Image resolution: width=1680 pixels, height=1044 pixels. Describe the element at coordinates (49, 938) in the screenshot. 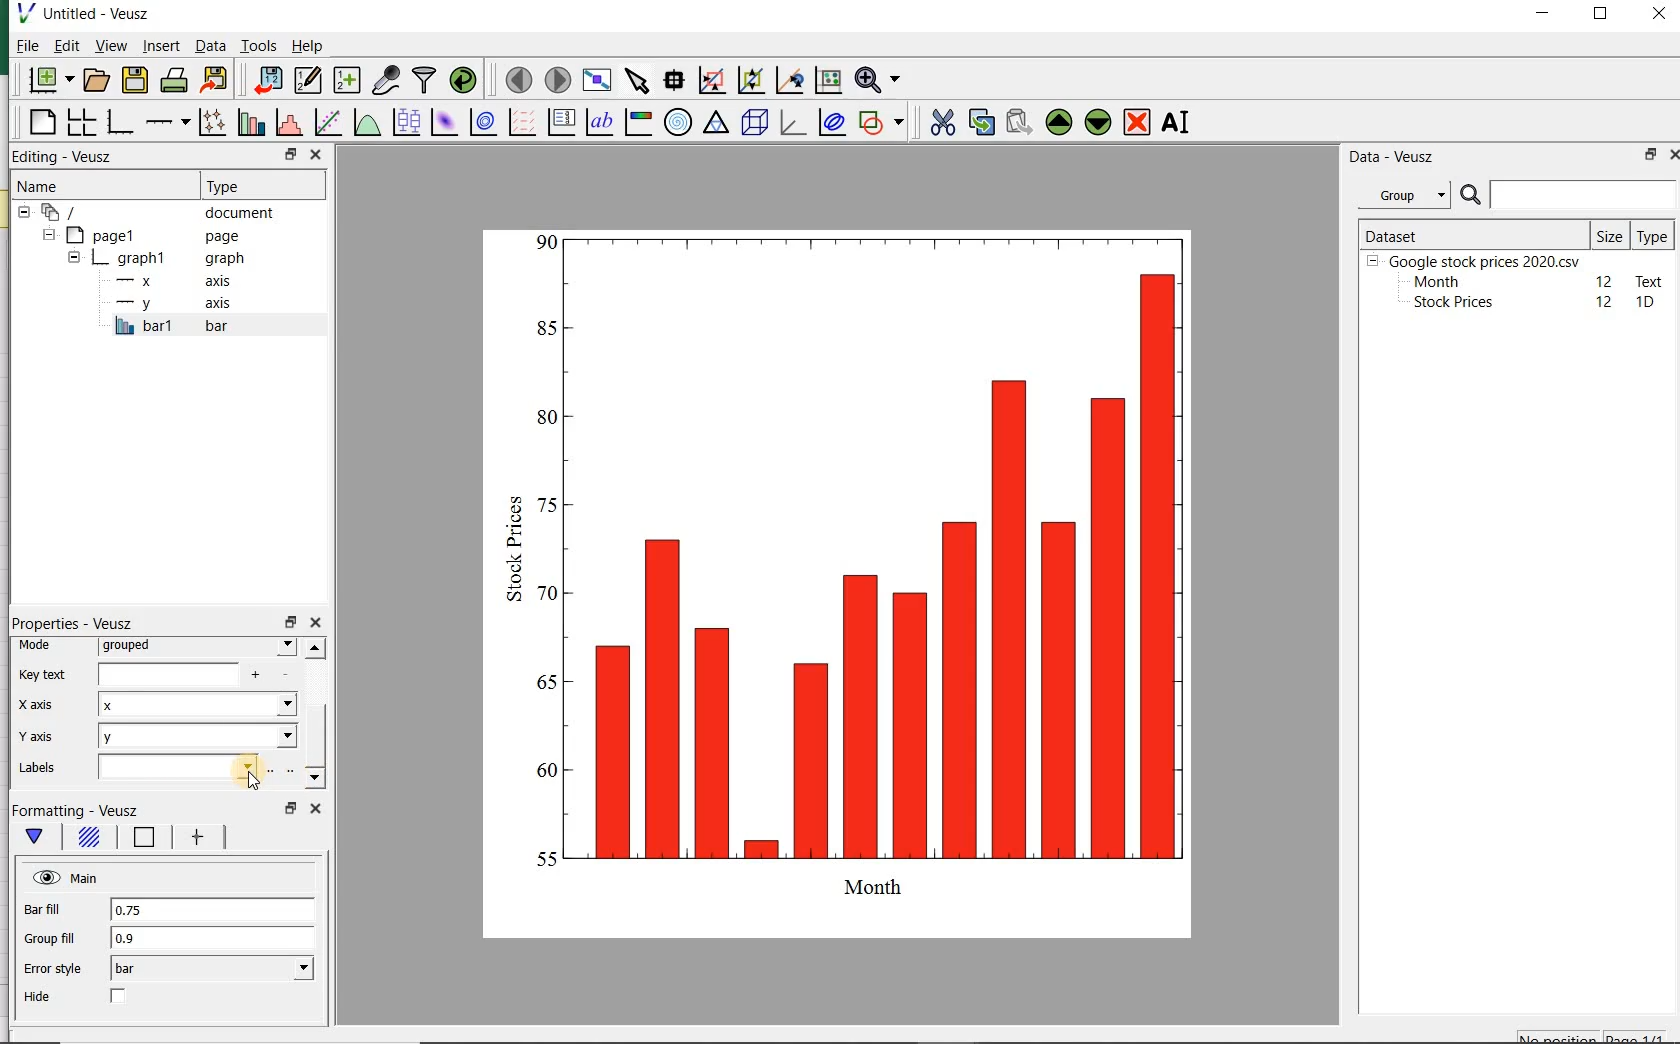

I see `Group fill` at that location.